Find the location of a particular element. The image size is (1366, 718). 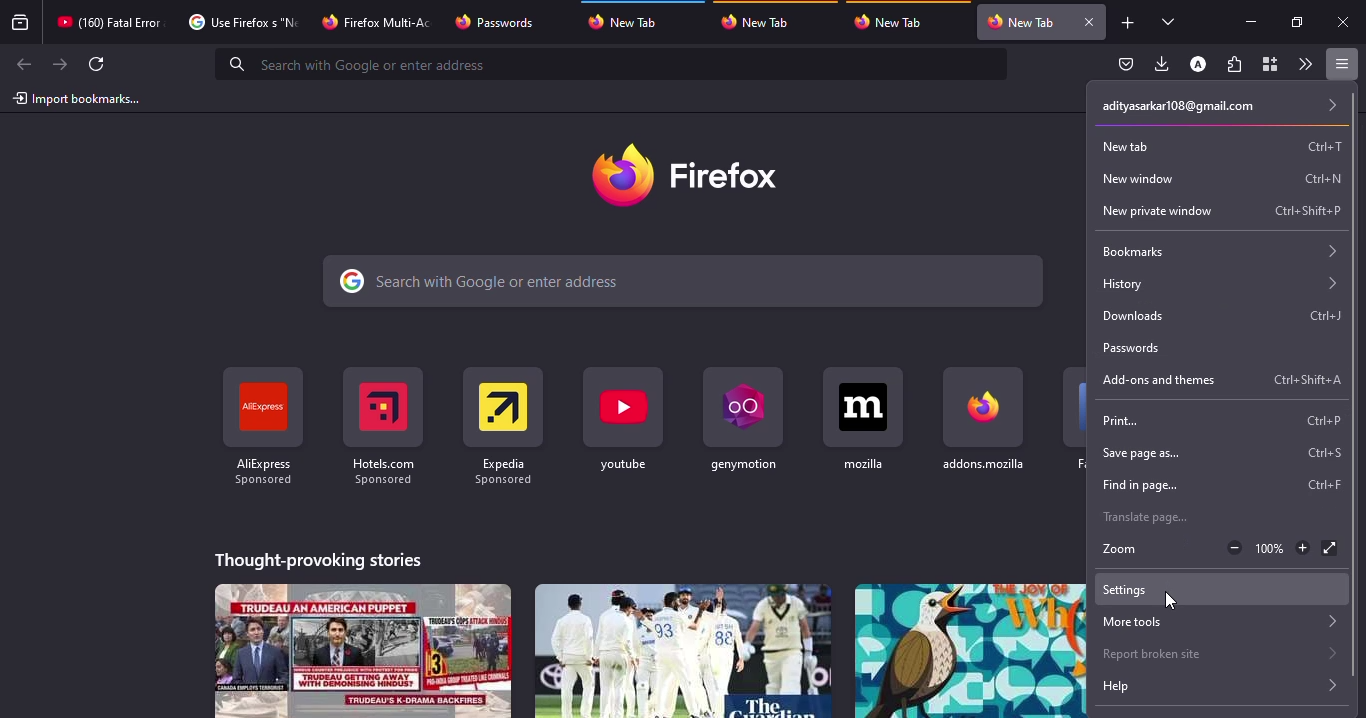

add tab is located at coordinates (1128, 23).